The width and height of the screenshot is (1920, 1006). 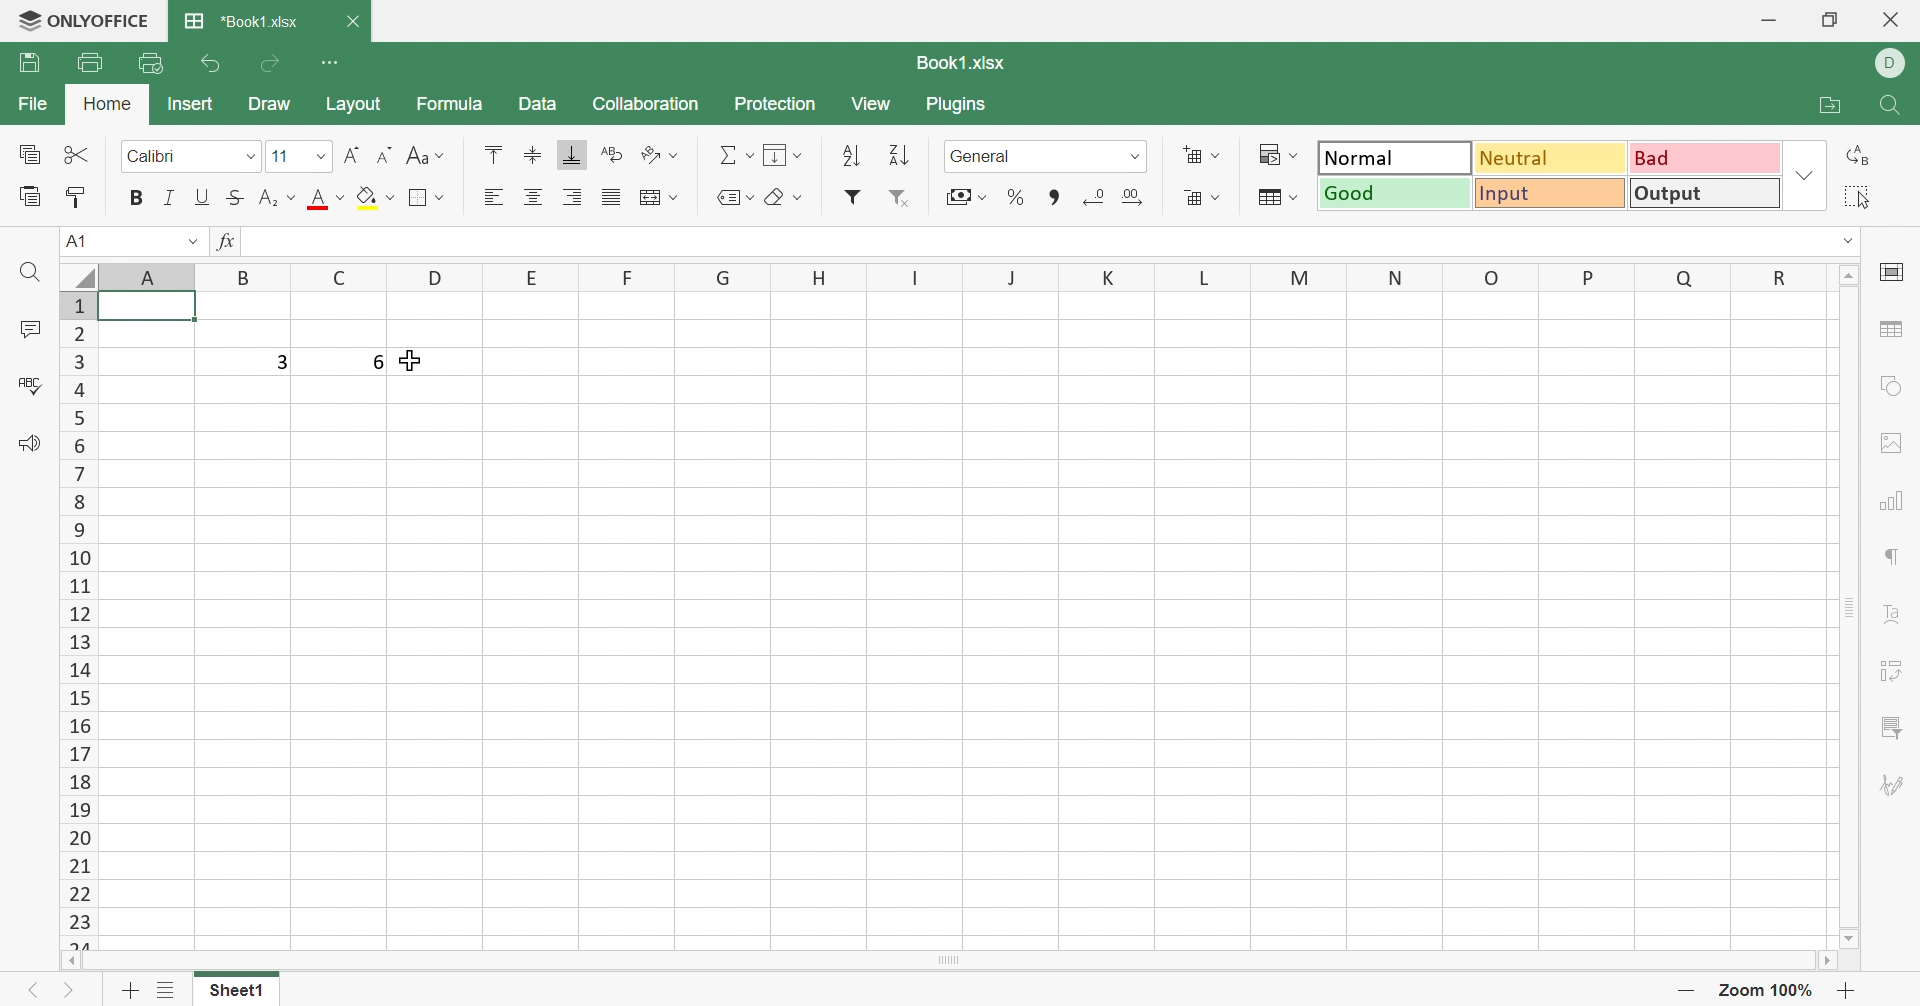 I want to click on Fill color, so click(x=375, y=198).